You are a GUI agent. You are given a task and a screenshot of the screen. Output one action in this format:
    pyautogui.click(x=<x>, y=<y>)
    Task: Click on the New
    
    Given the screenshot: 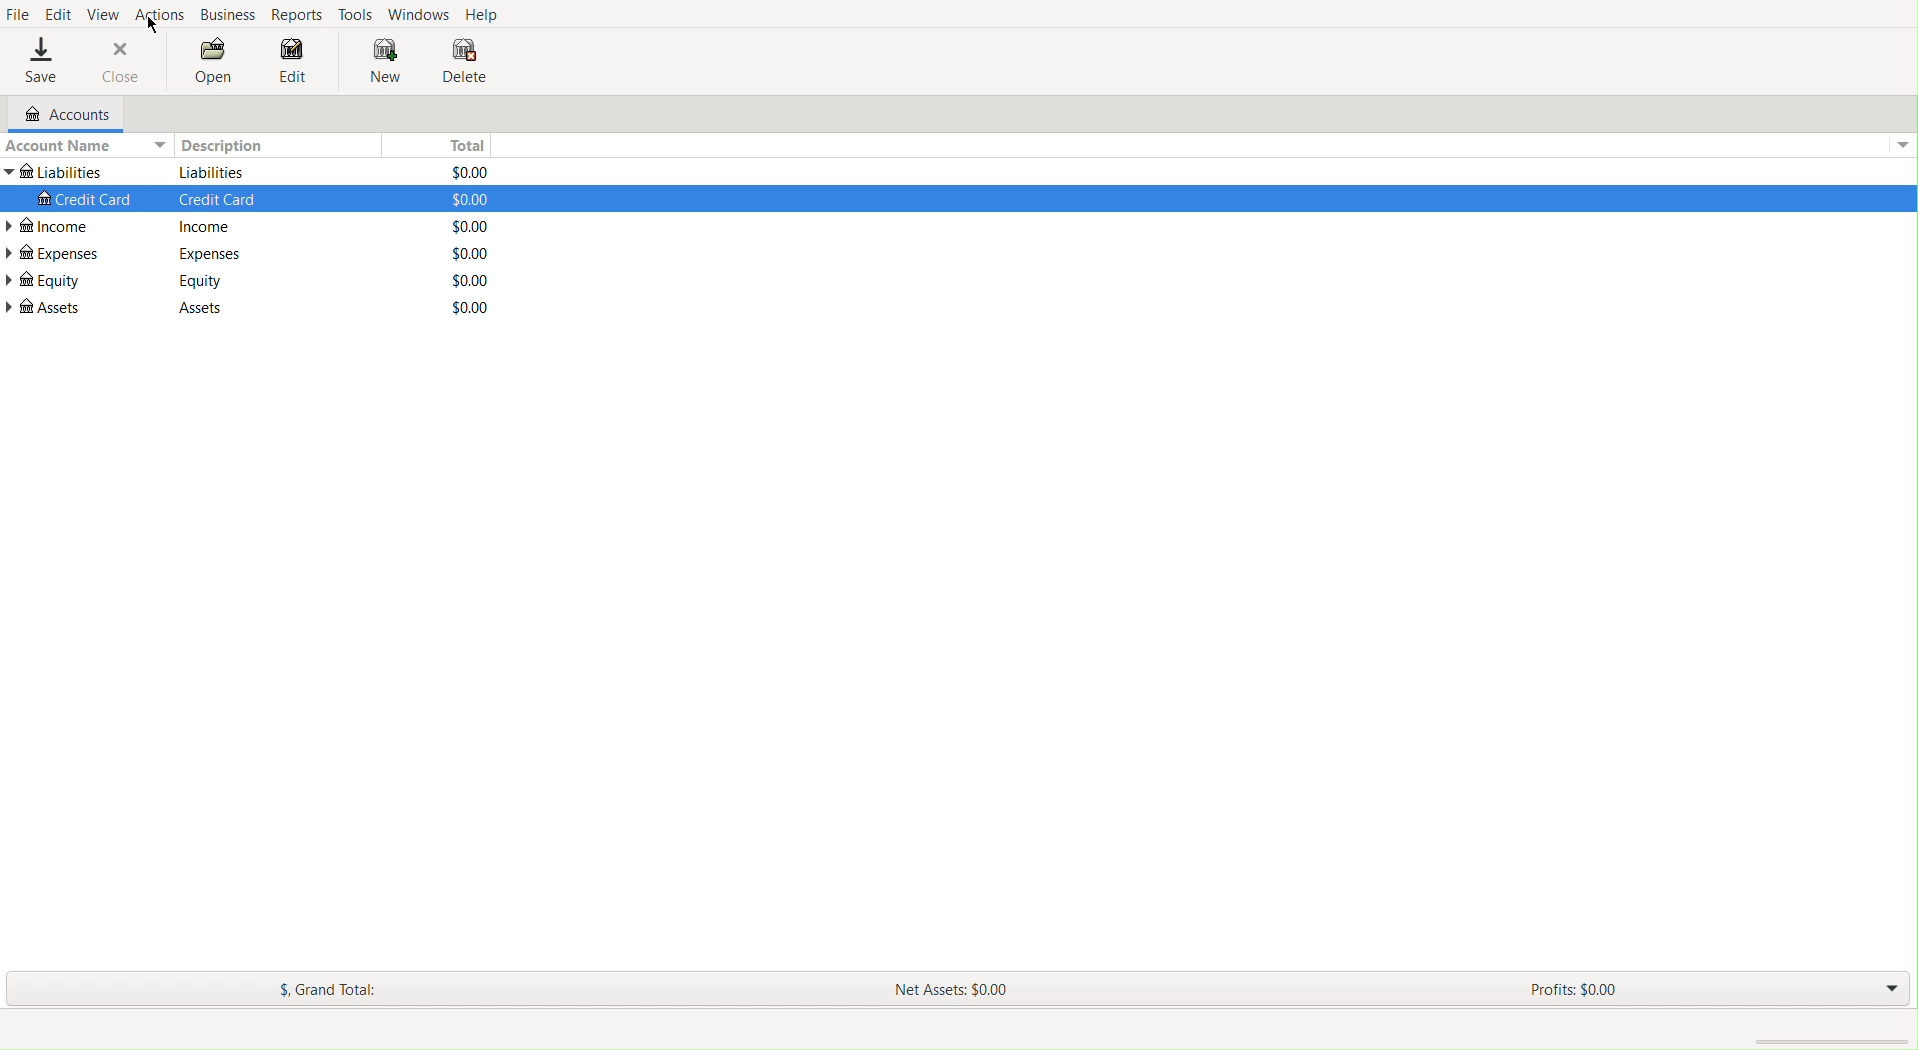 What is the action you would take?
    pyautogui.click(x=381, y=58)
    